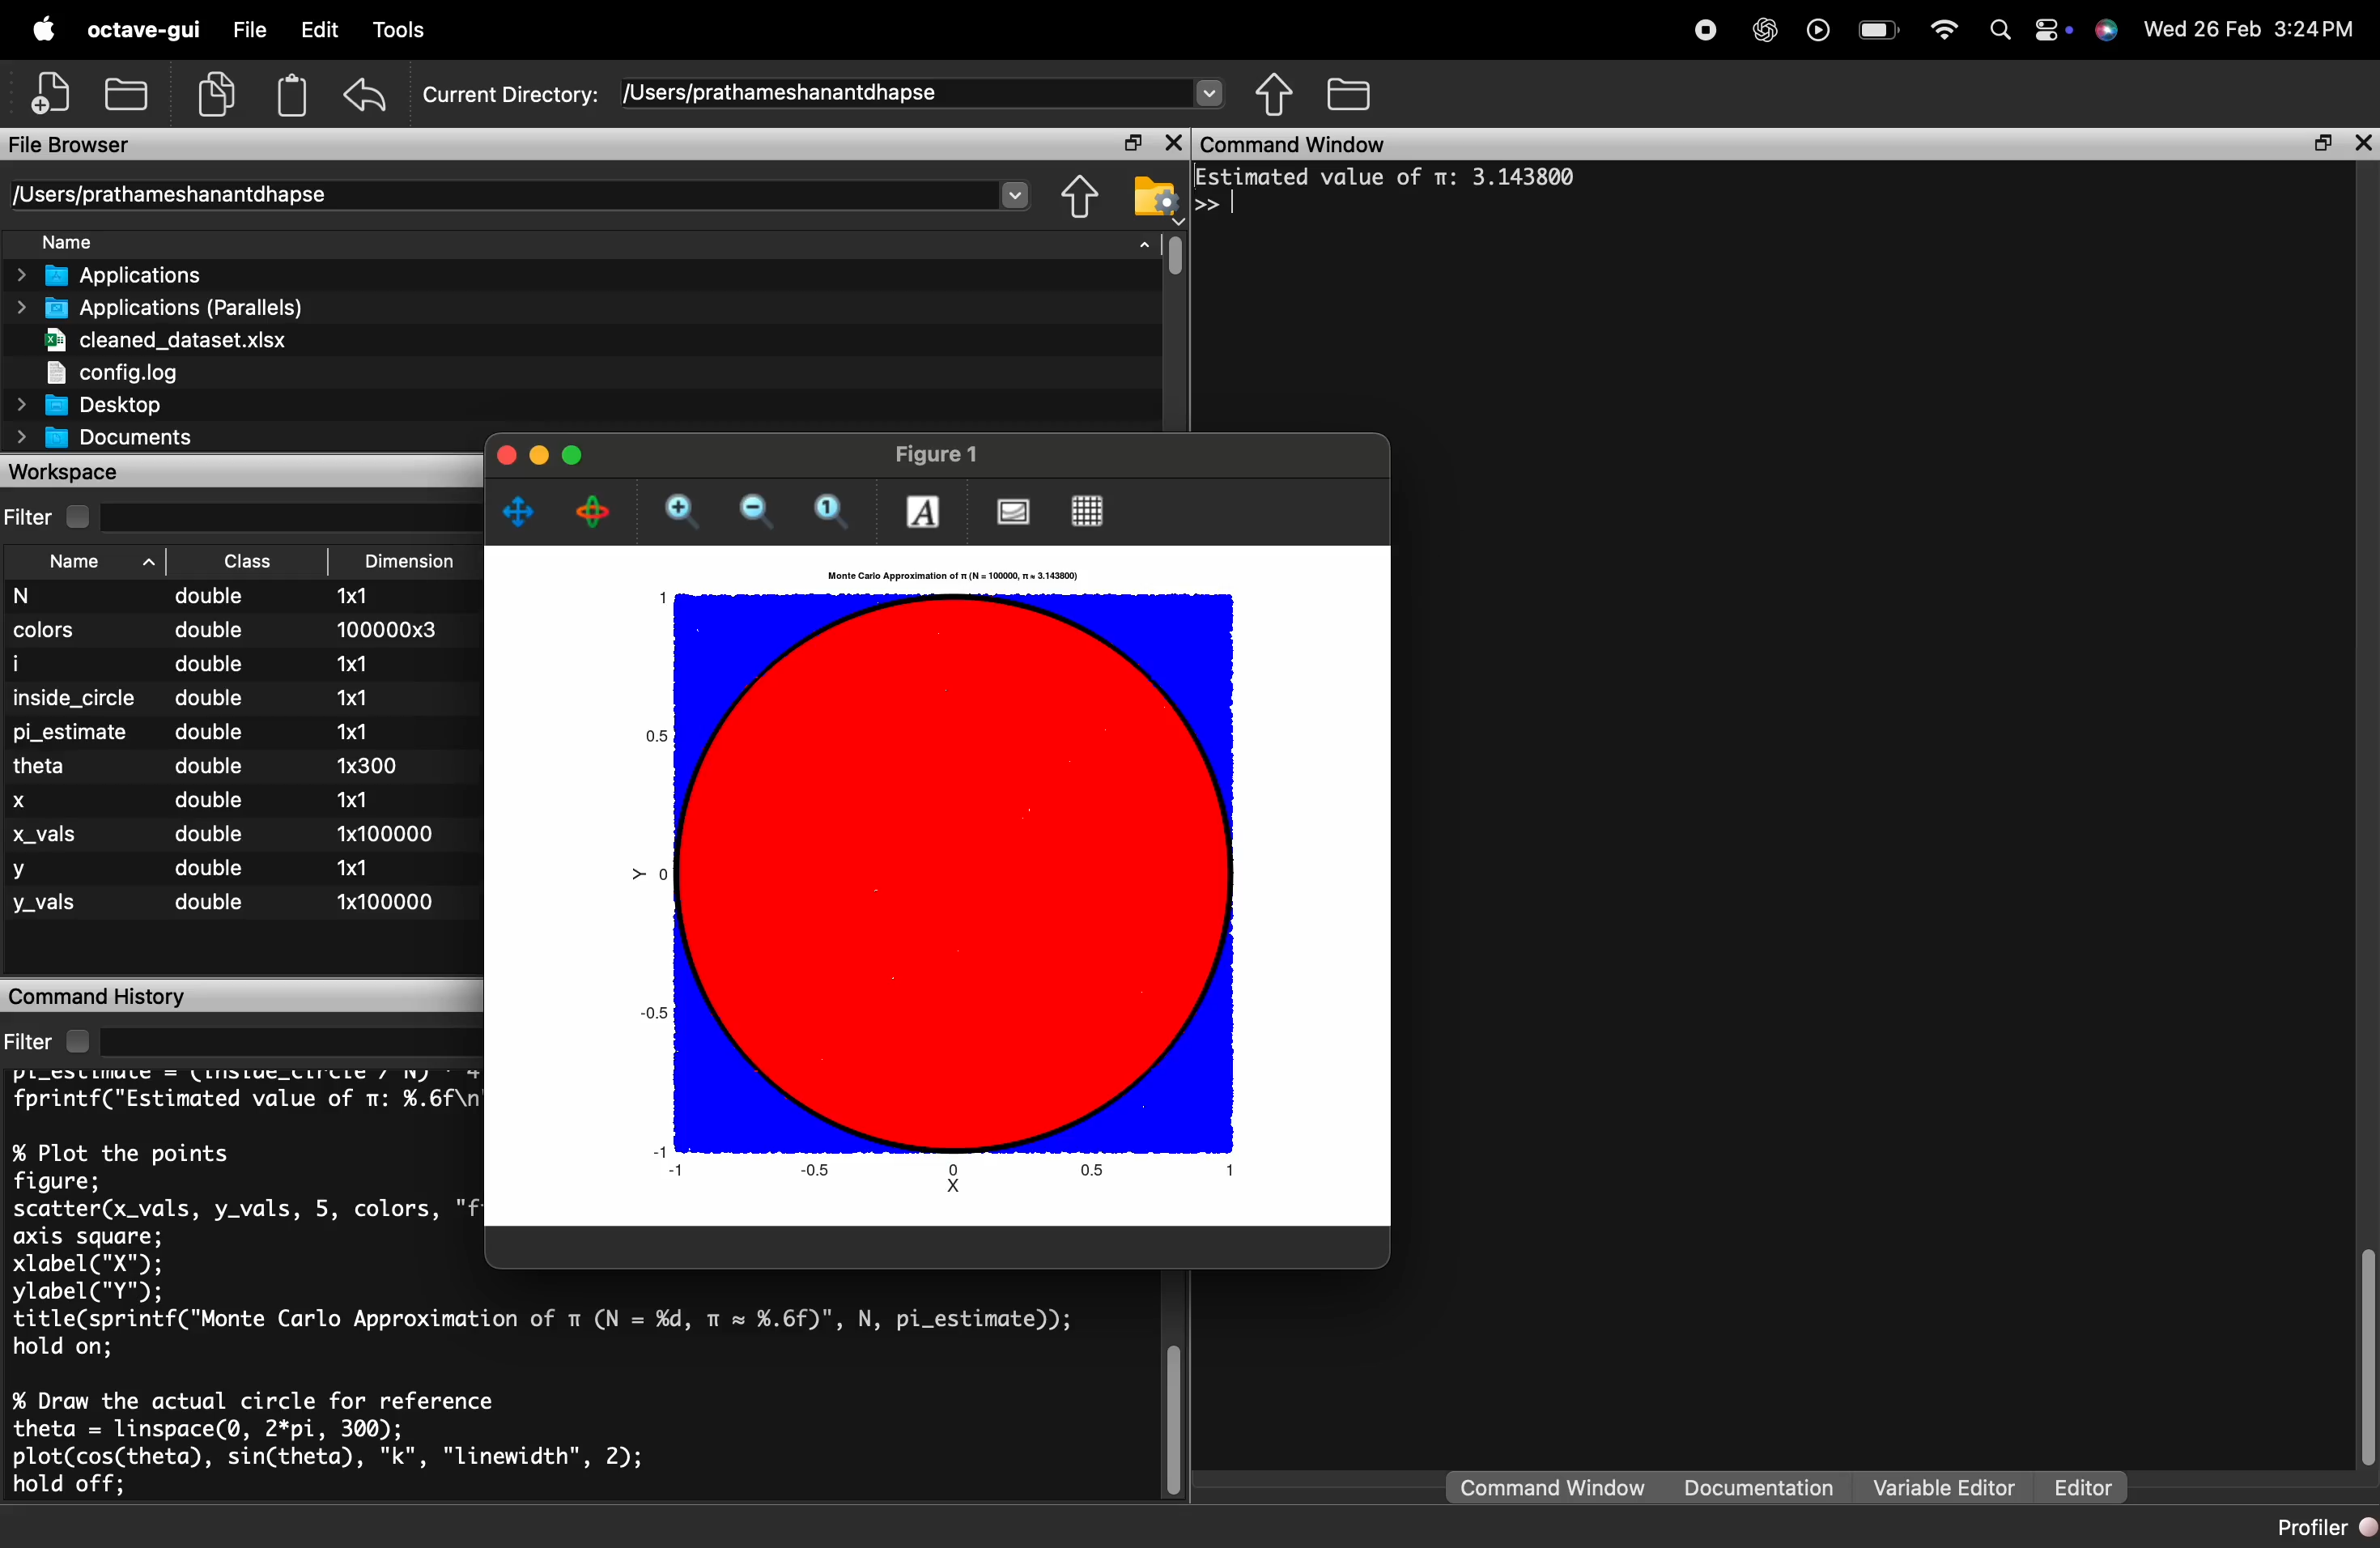  What do you see at coordinates (2361, 1338) in the screenshot?
I see `Scroll bar` at bounding box center [2361, 1338].